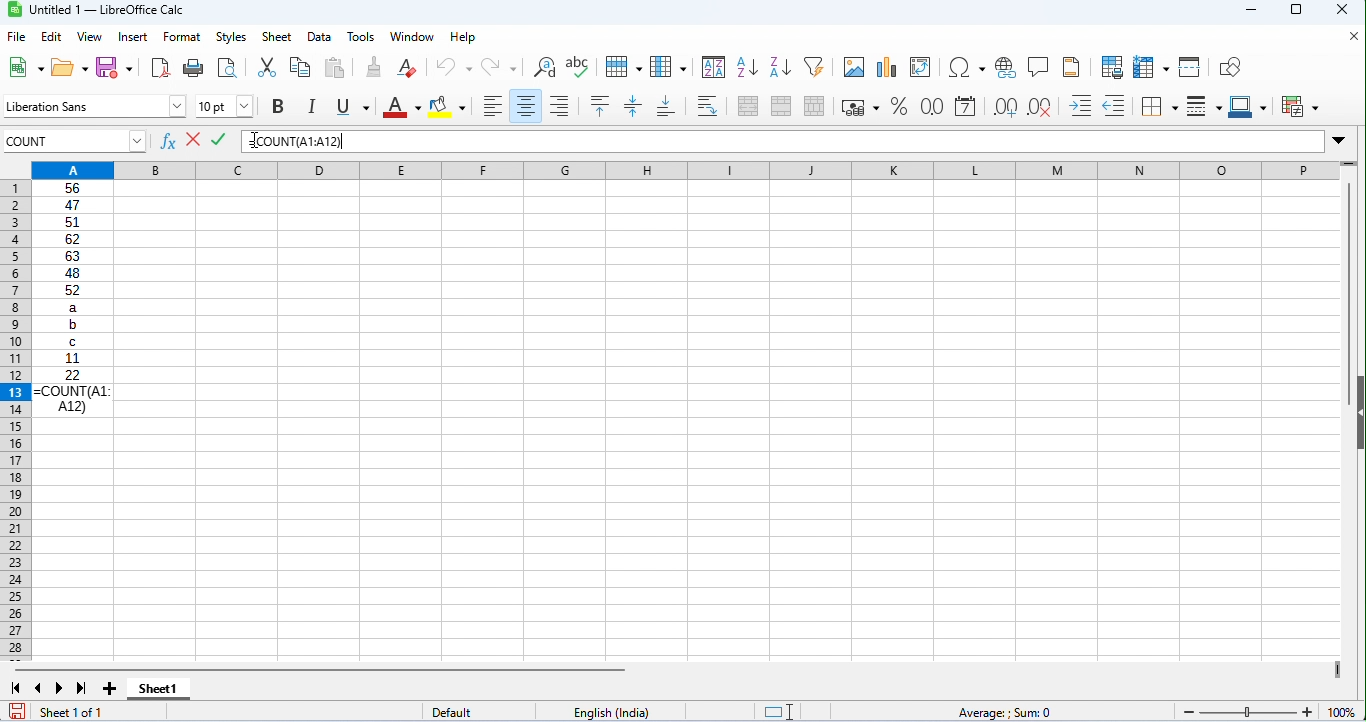  What do you see at coordinates (1112, 66) in the screenshot?
I see `define print area` at bounding box center [1112, 66].